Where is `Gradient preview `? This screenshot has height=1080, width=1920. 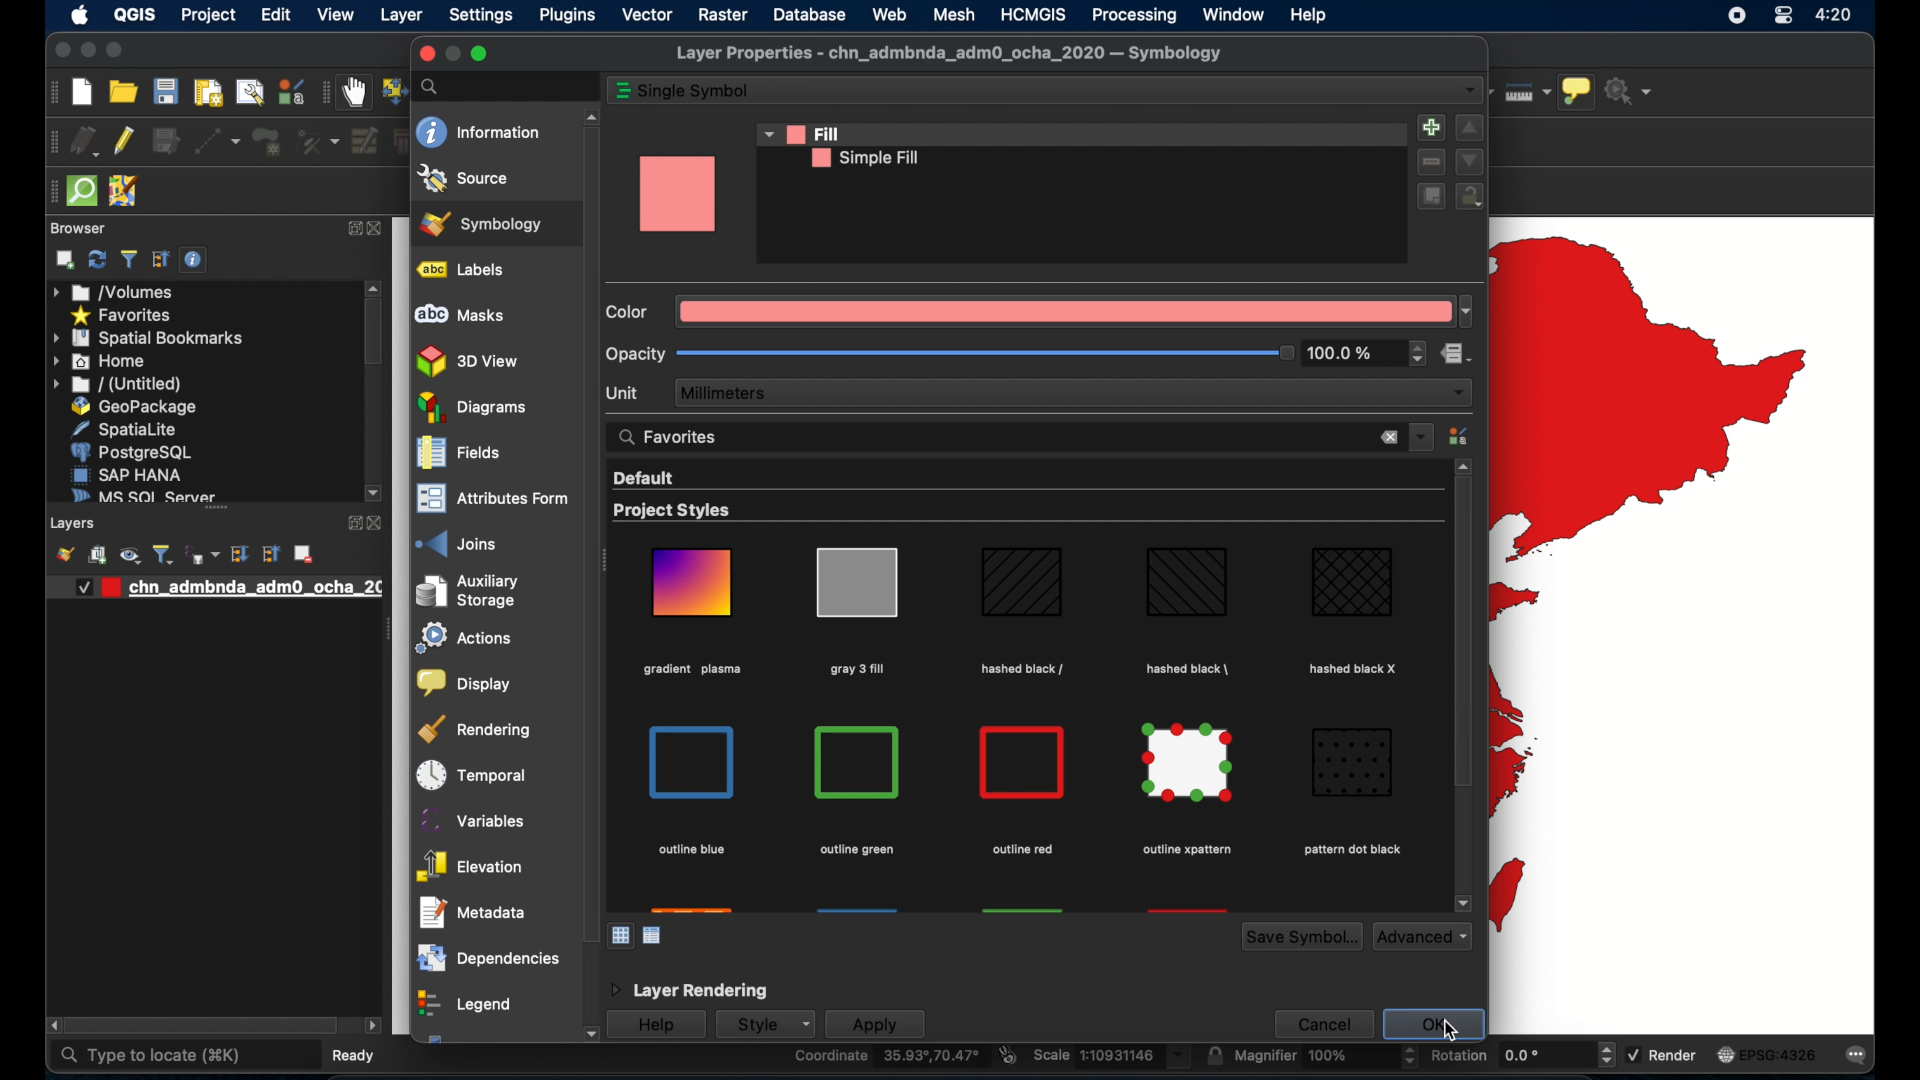 Gradient preview  is located at coordinates (1354, 762).